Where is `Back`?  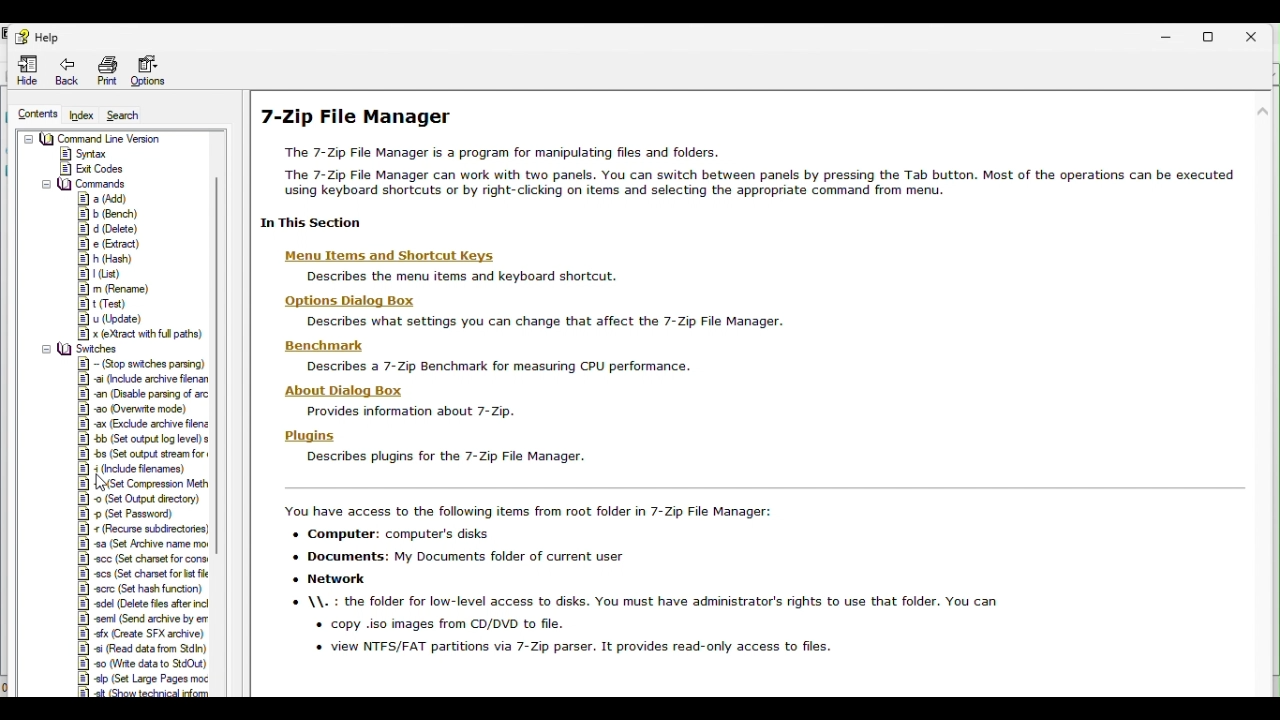
Back is located at coordinates (68, 67).